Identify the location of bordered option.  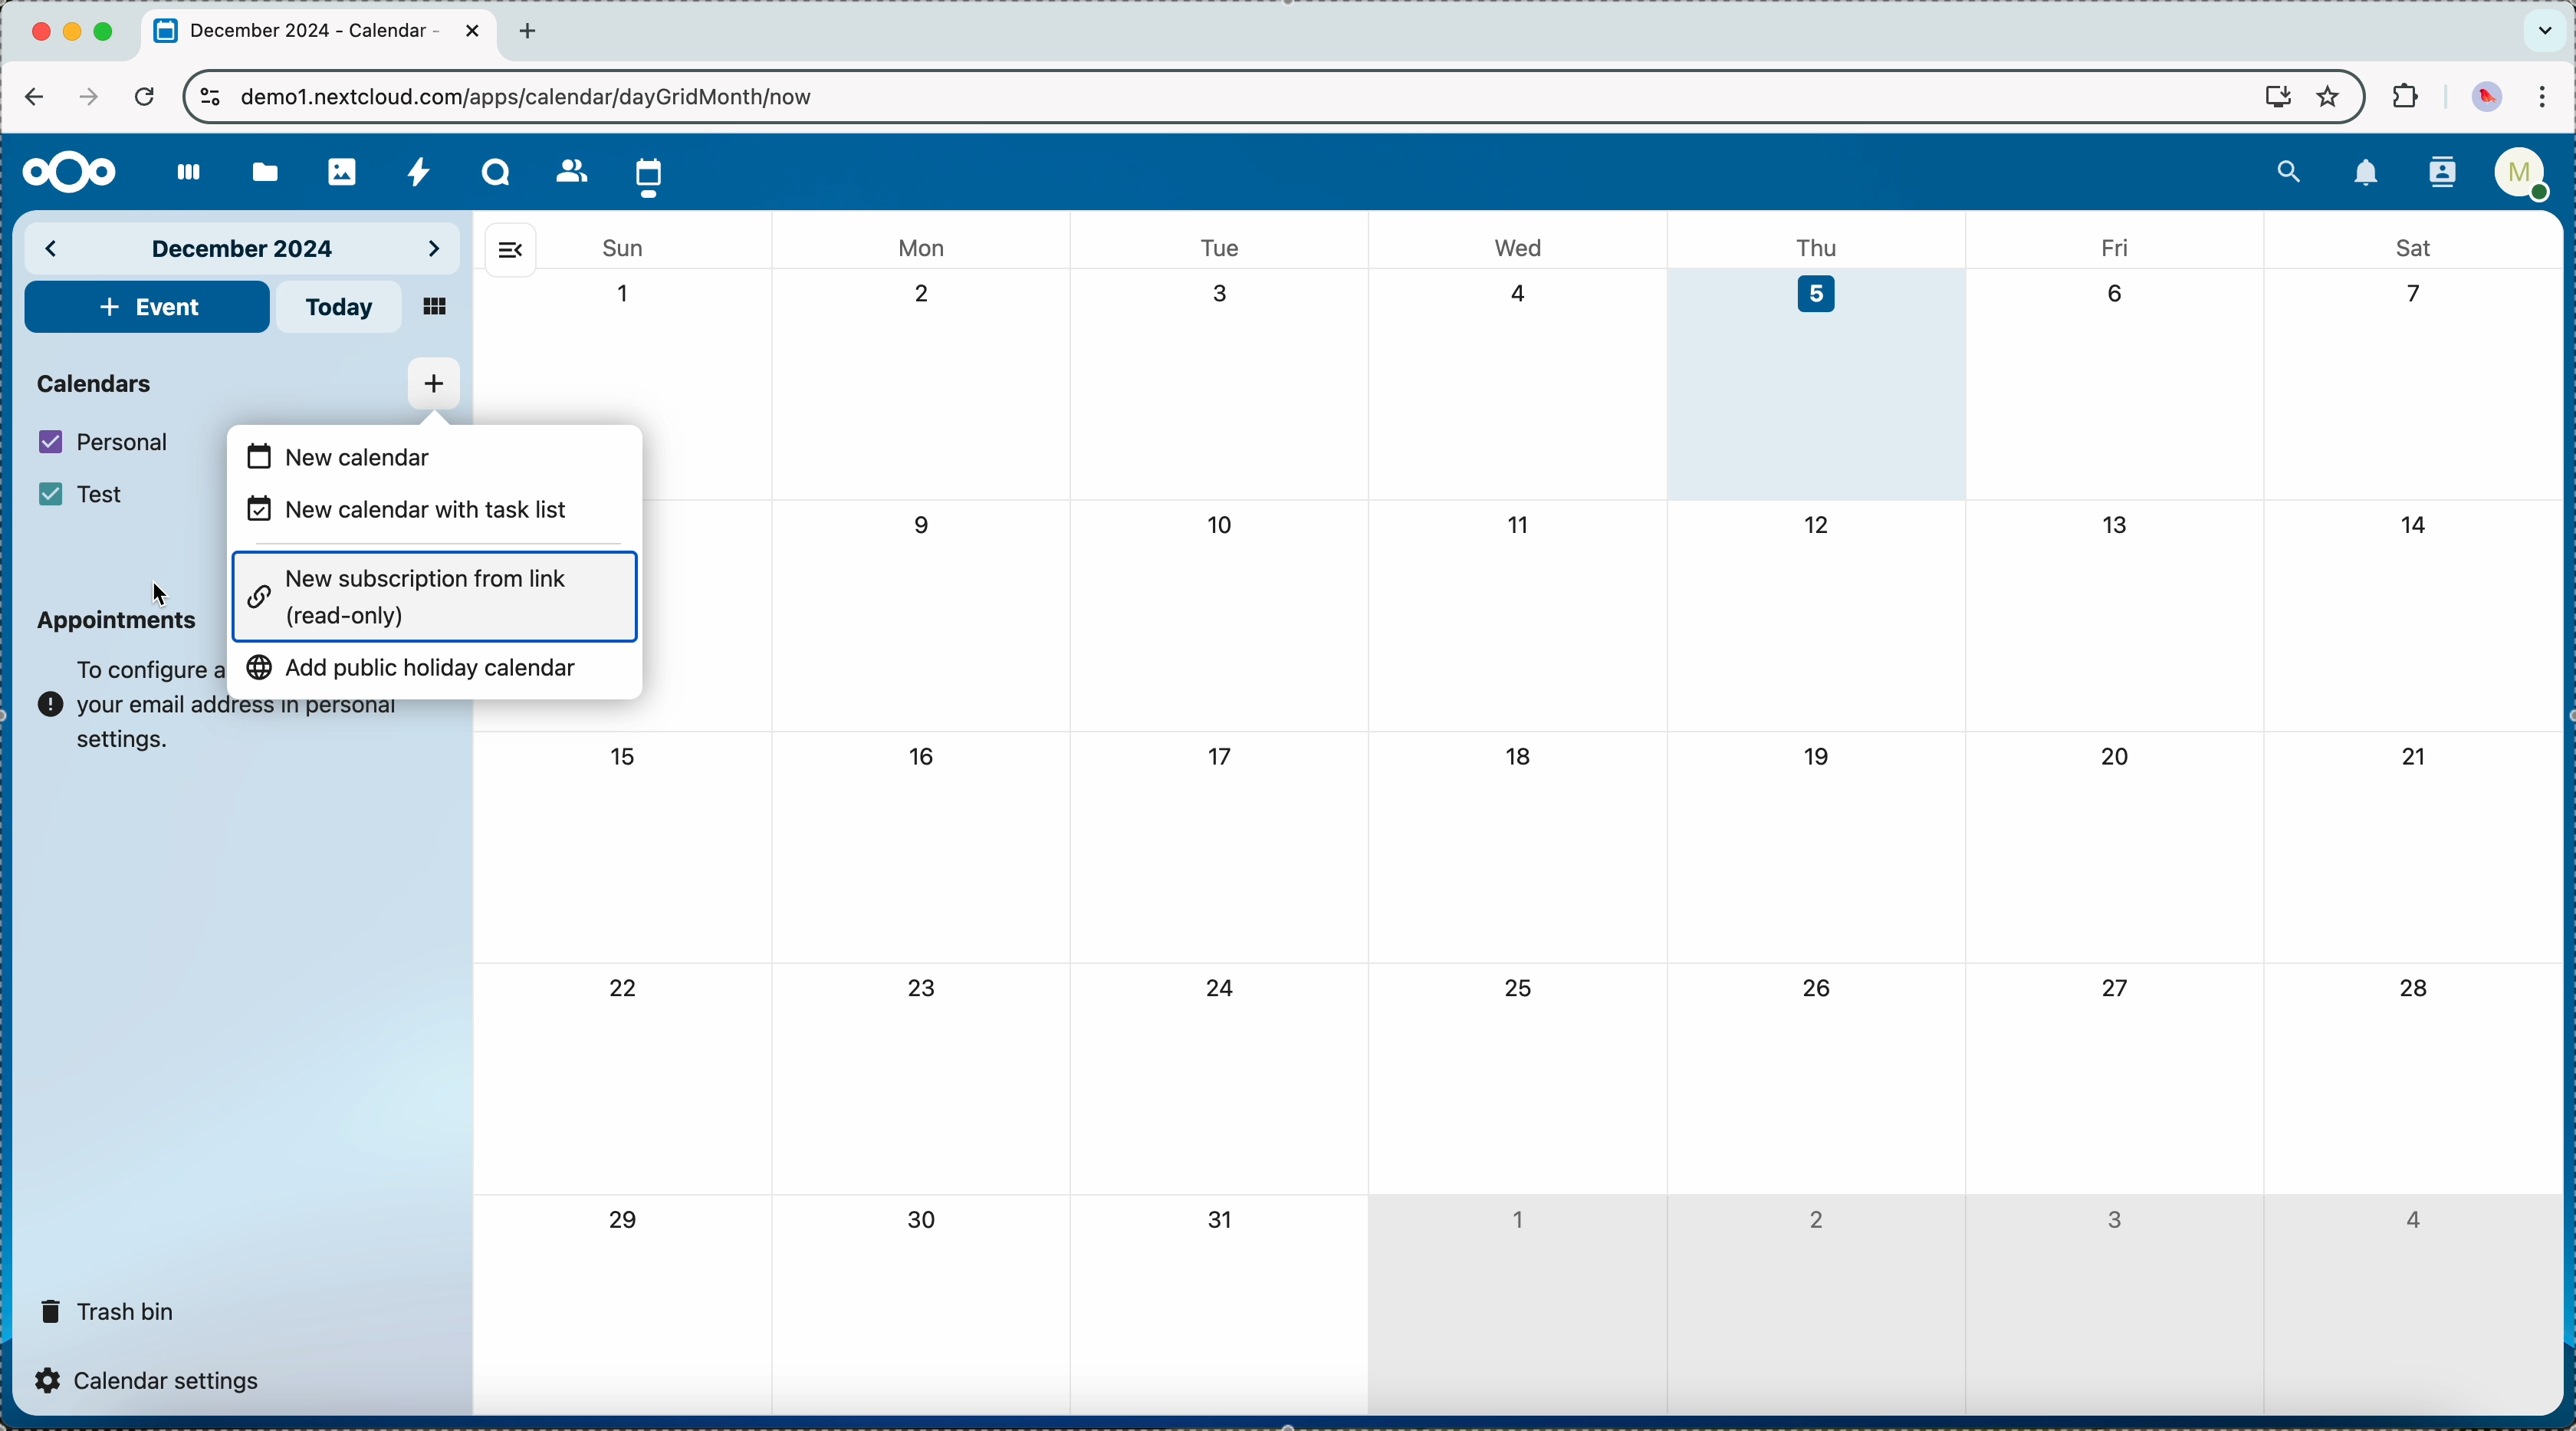
(436, 596).